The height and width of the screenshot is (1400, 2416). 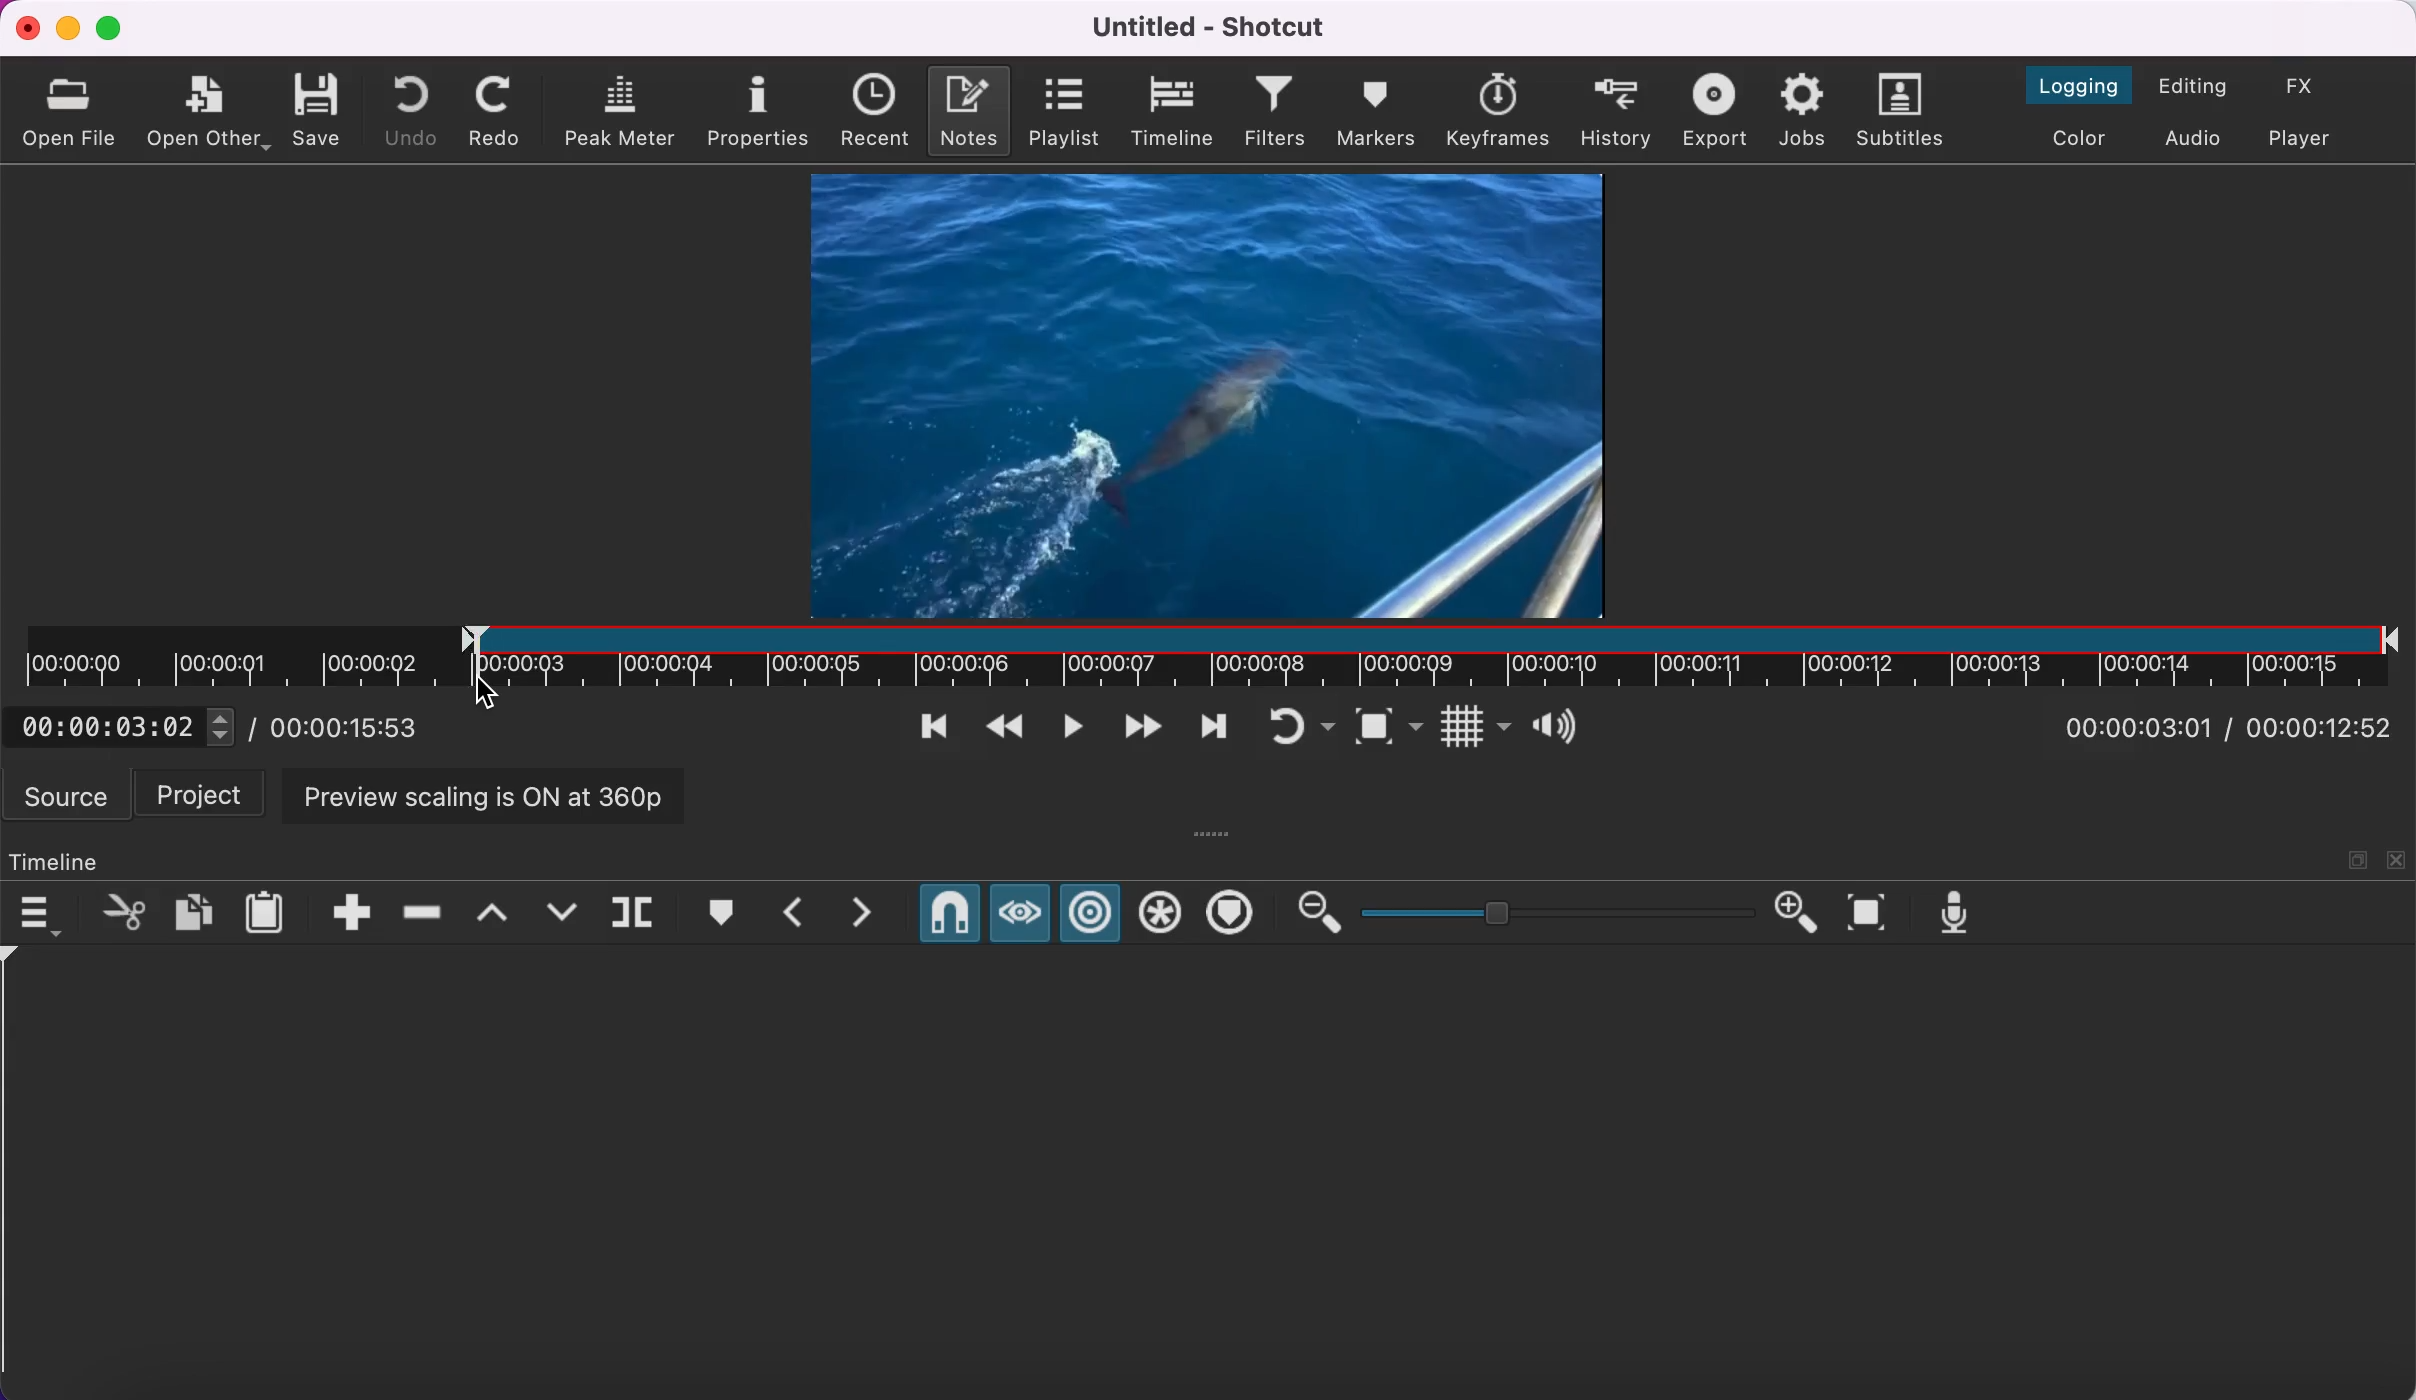 I want to click on peak meter, so click(x=619, y=110).